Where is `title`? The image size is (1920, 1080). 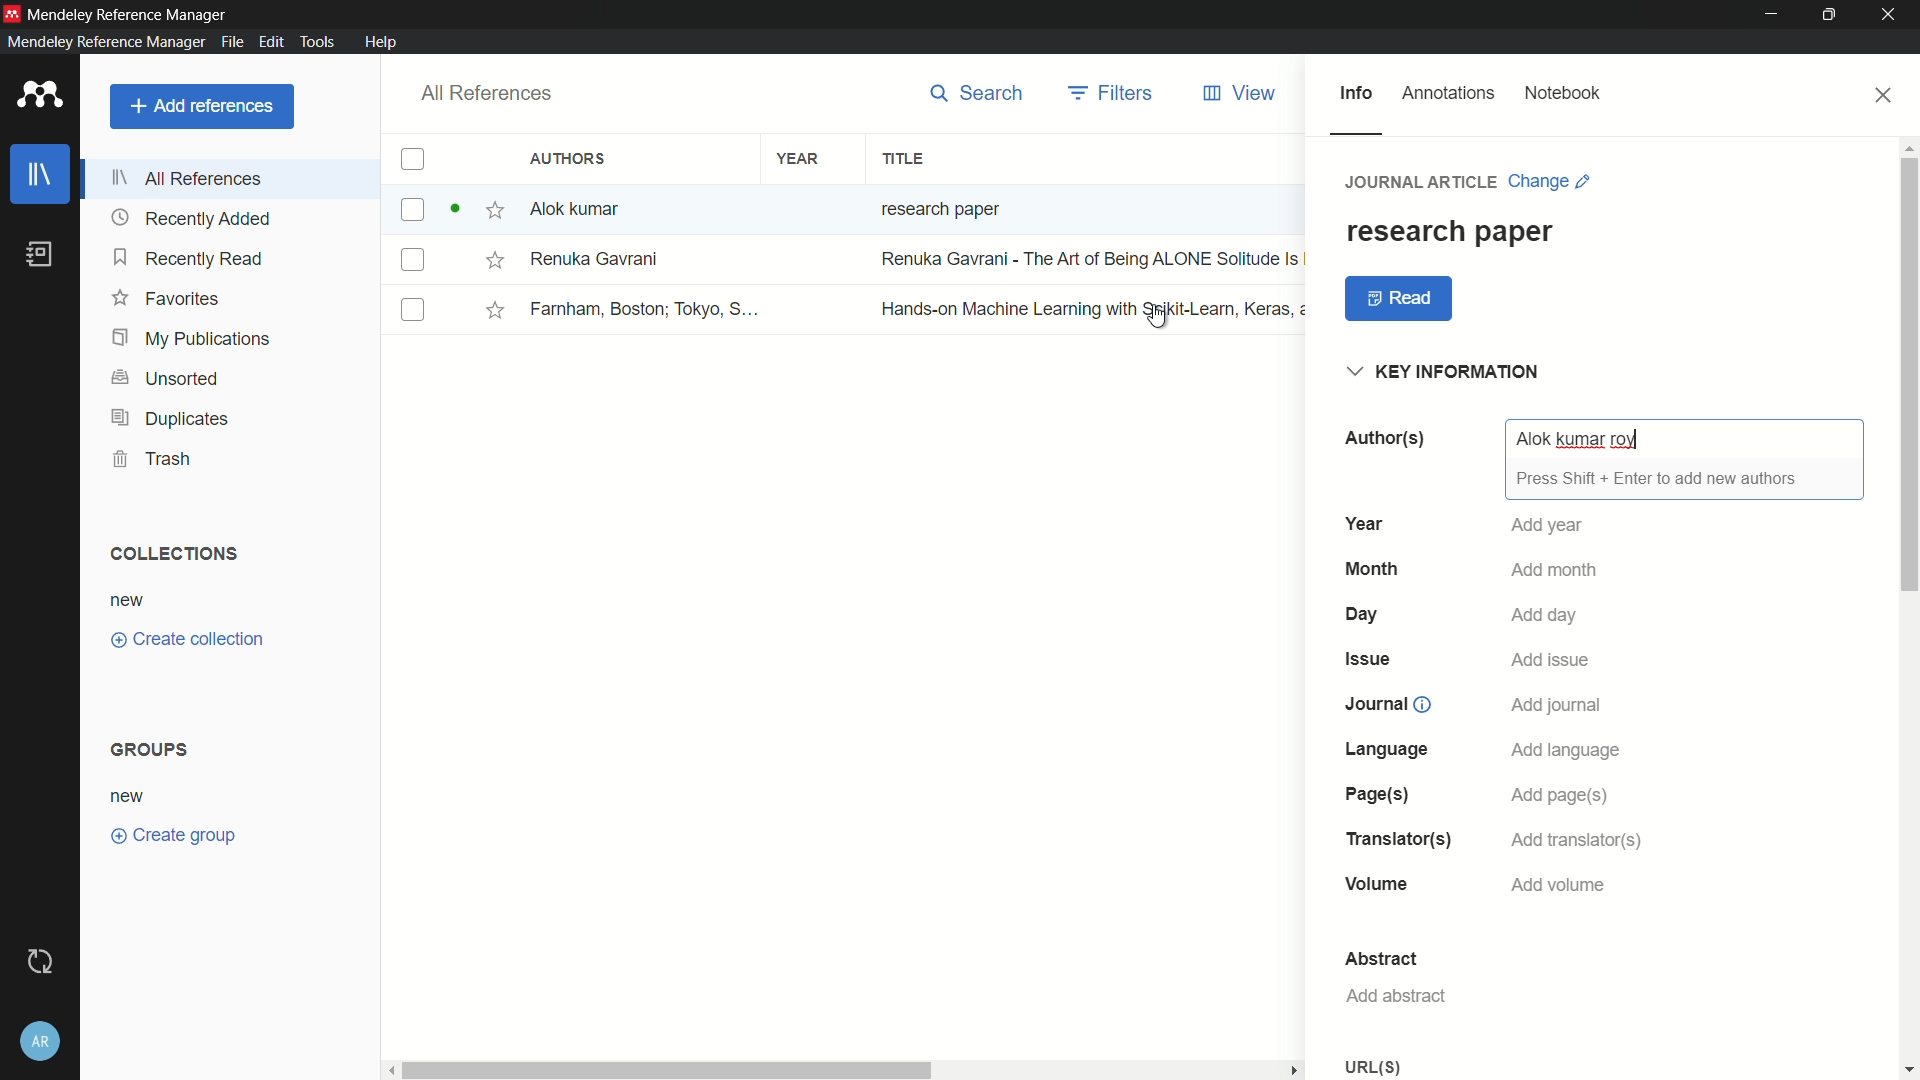
title is located at coordinates (902, 160).